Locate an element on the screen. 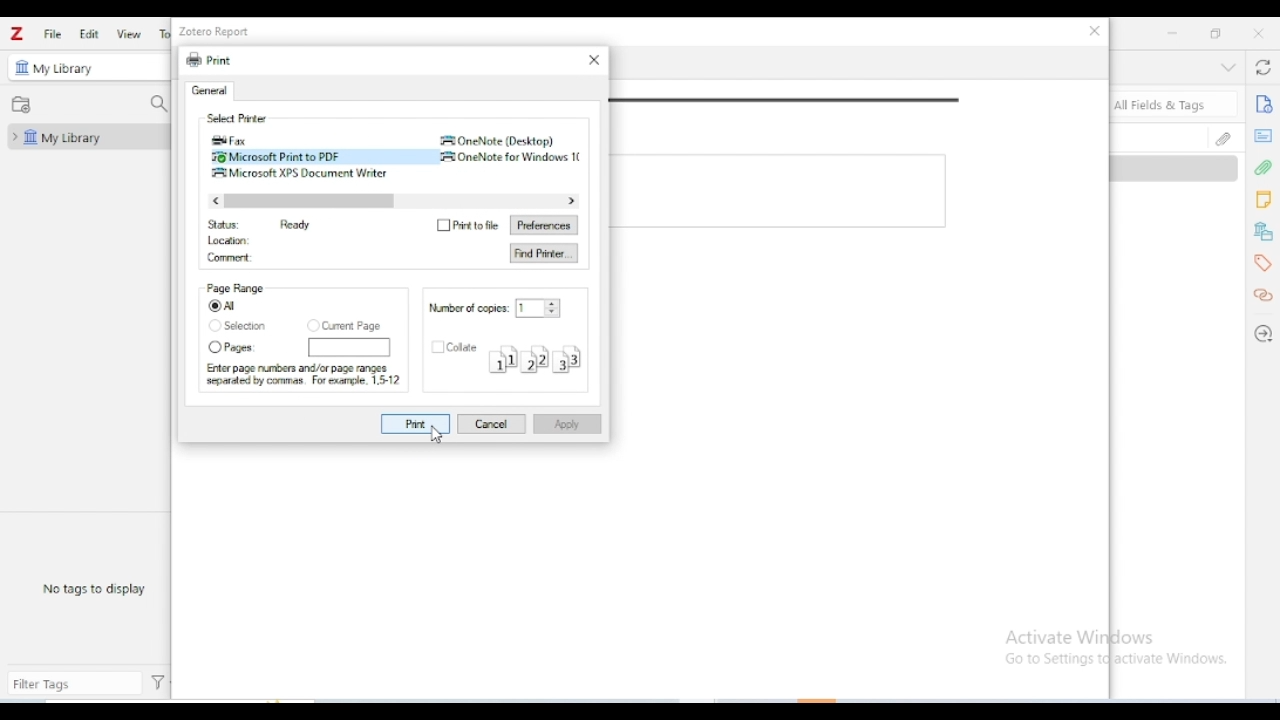  view is located at coordinates (128, 34).